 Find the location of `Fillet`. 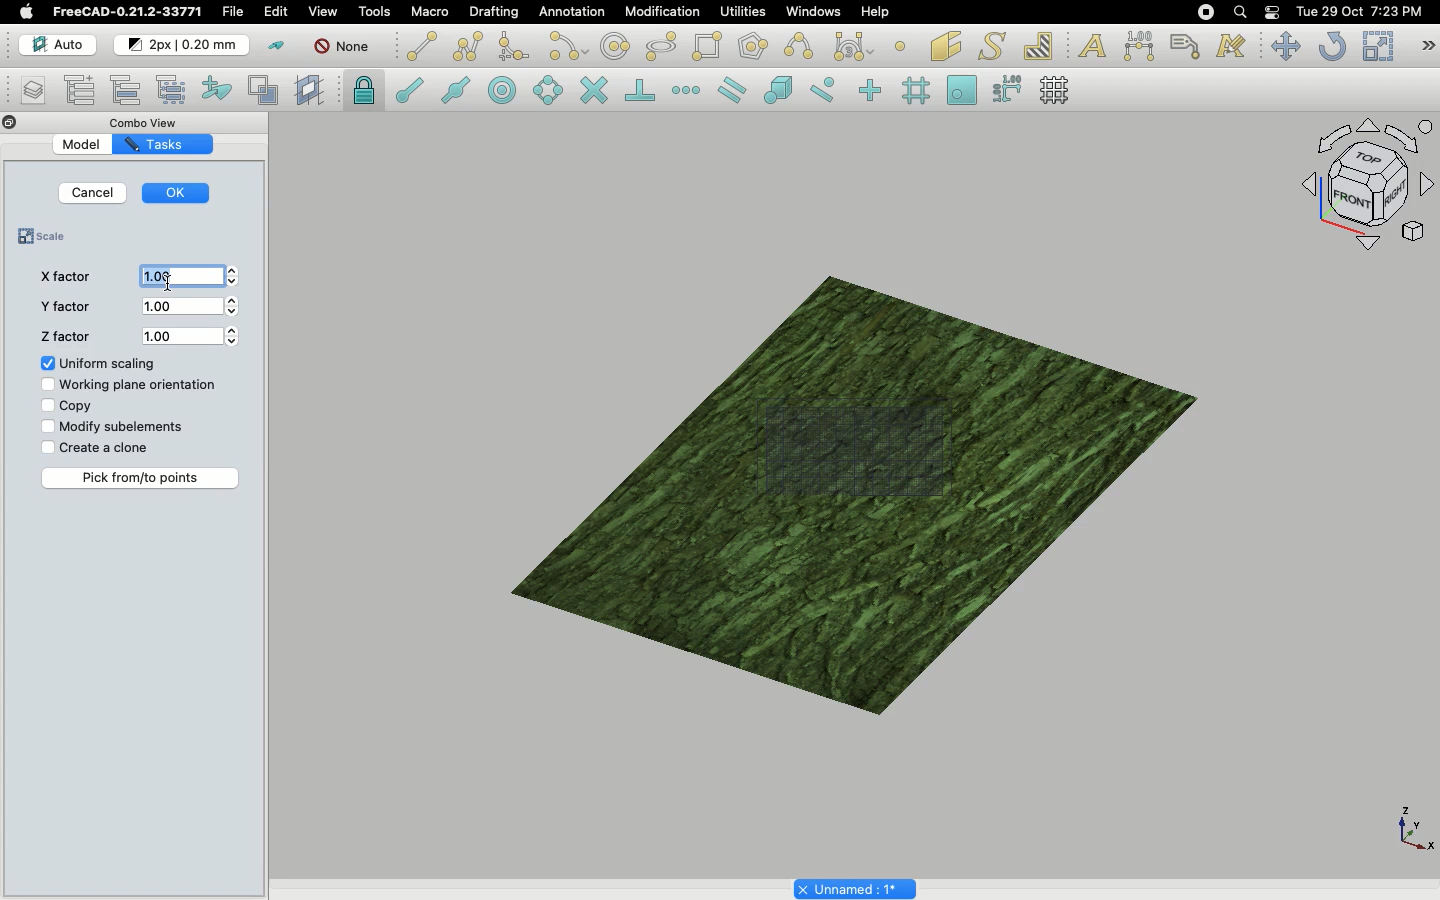

Fillet is located at coordinates (513, 47).